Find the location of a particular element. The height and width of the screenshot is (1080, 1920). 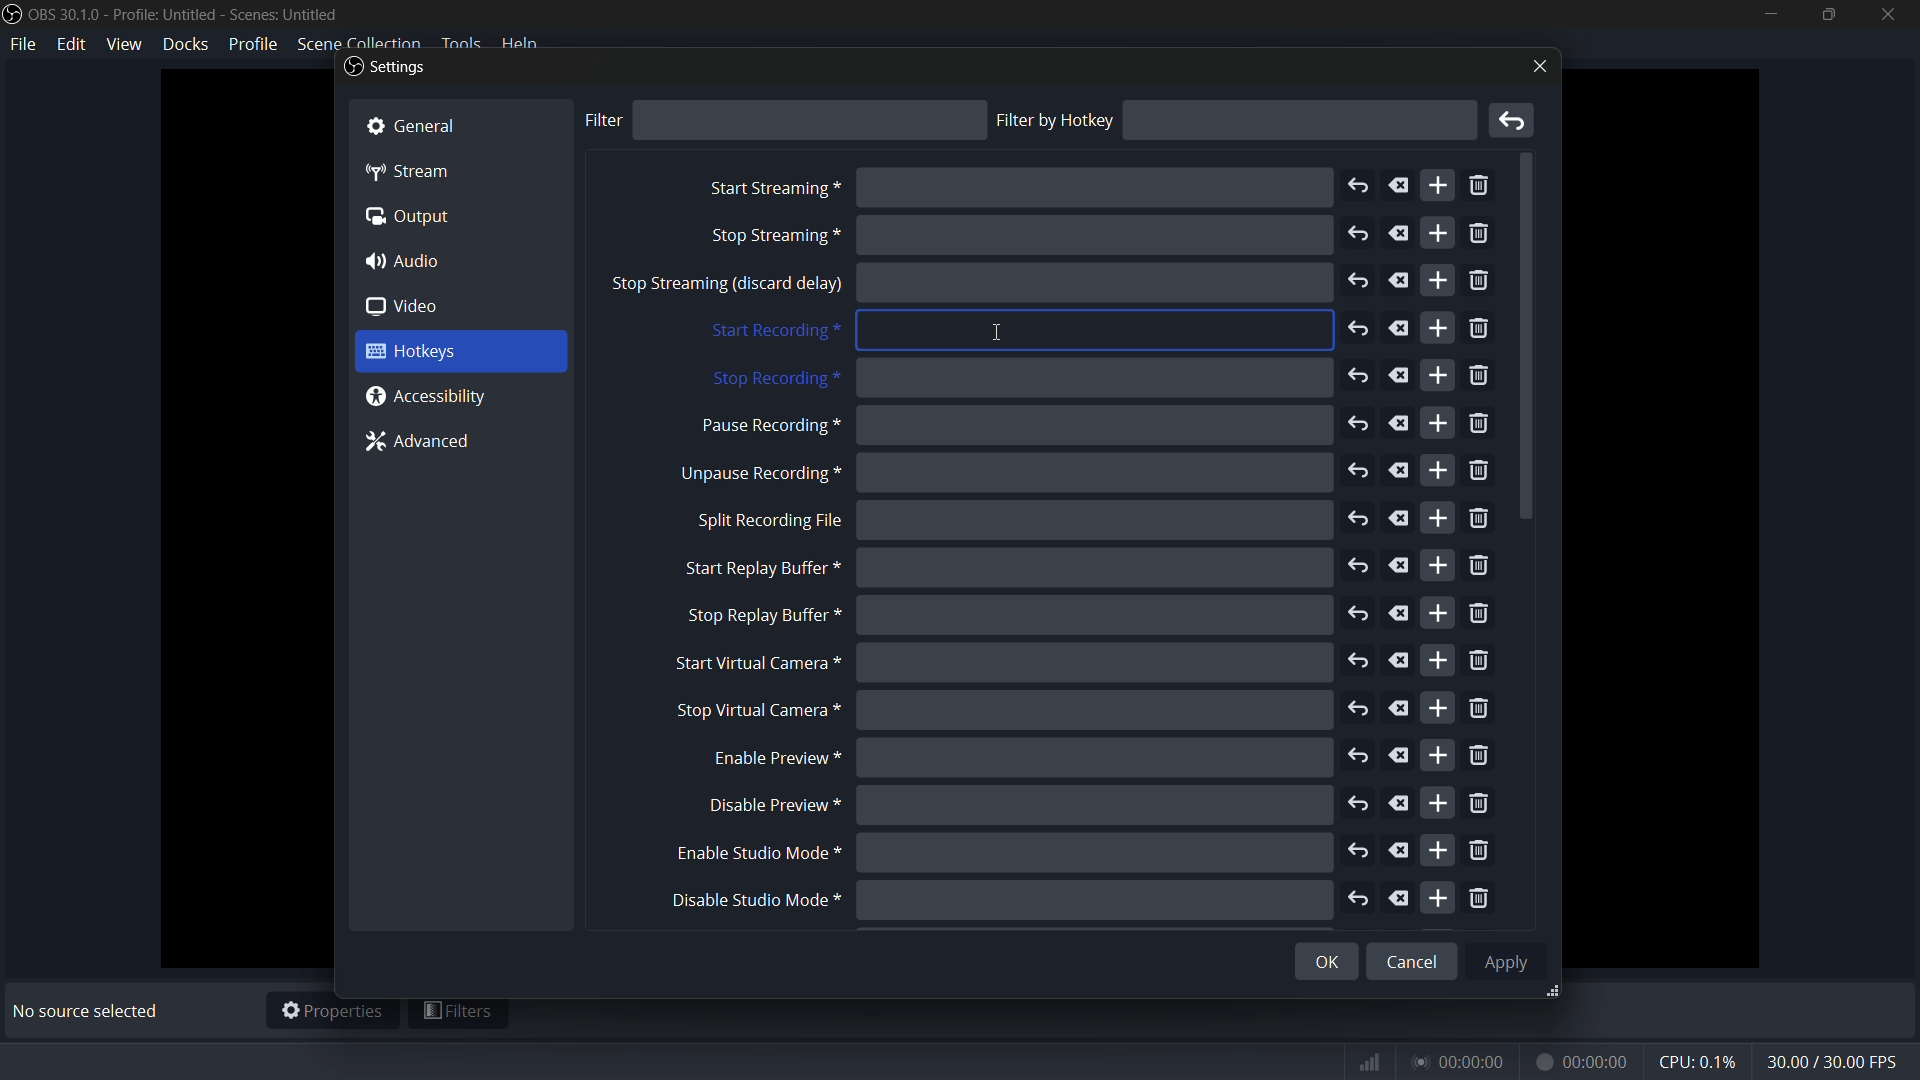

undo is located at coordinates (1359, 854).